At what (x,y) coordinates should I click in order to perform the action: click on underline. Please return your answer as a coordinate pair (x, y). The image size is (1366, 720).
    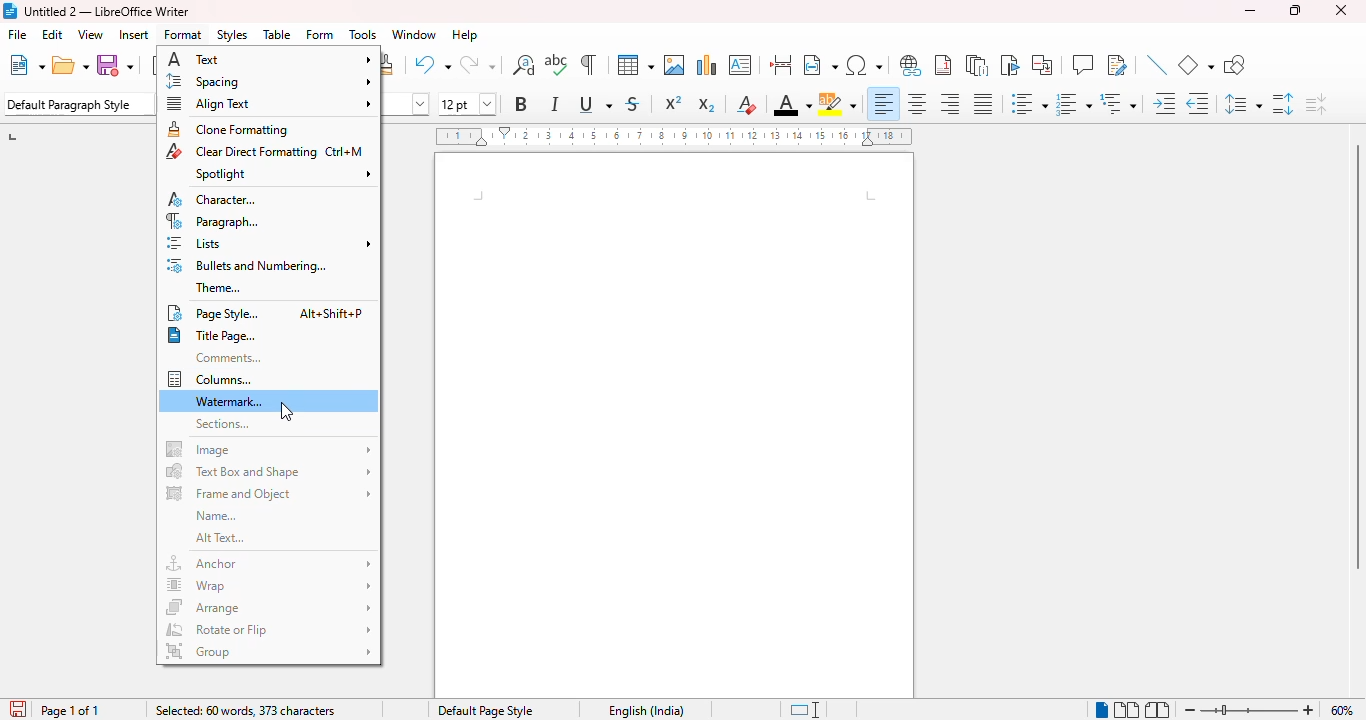
    Looking at the image, I should click on (595, 104).